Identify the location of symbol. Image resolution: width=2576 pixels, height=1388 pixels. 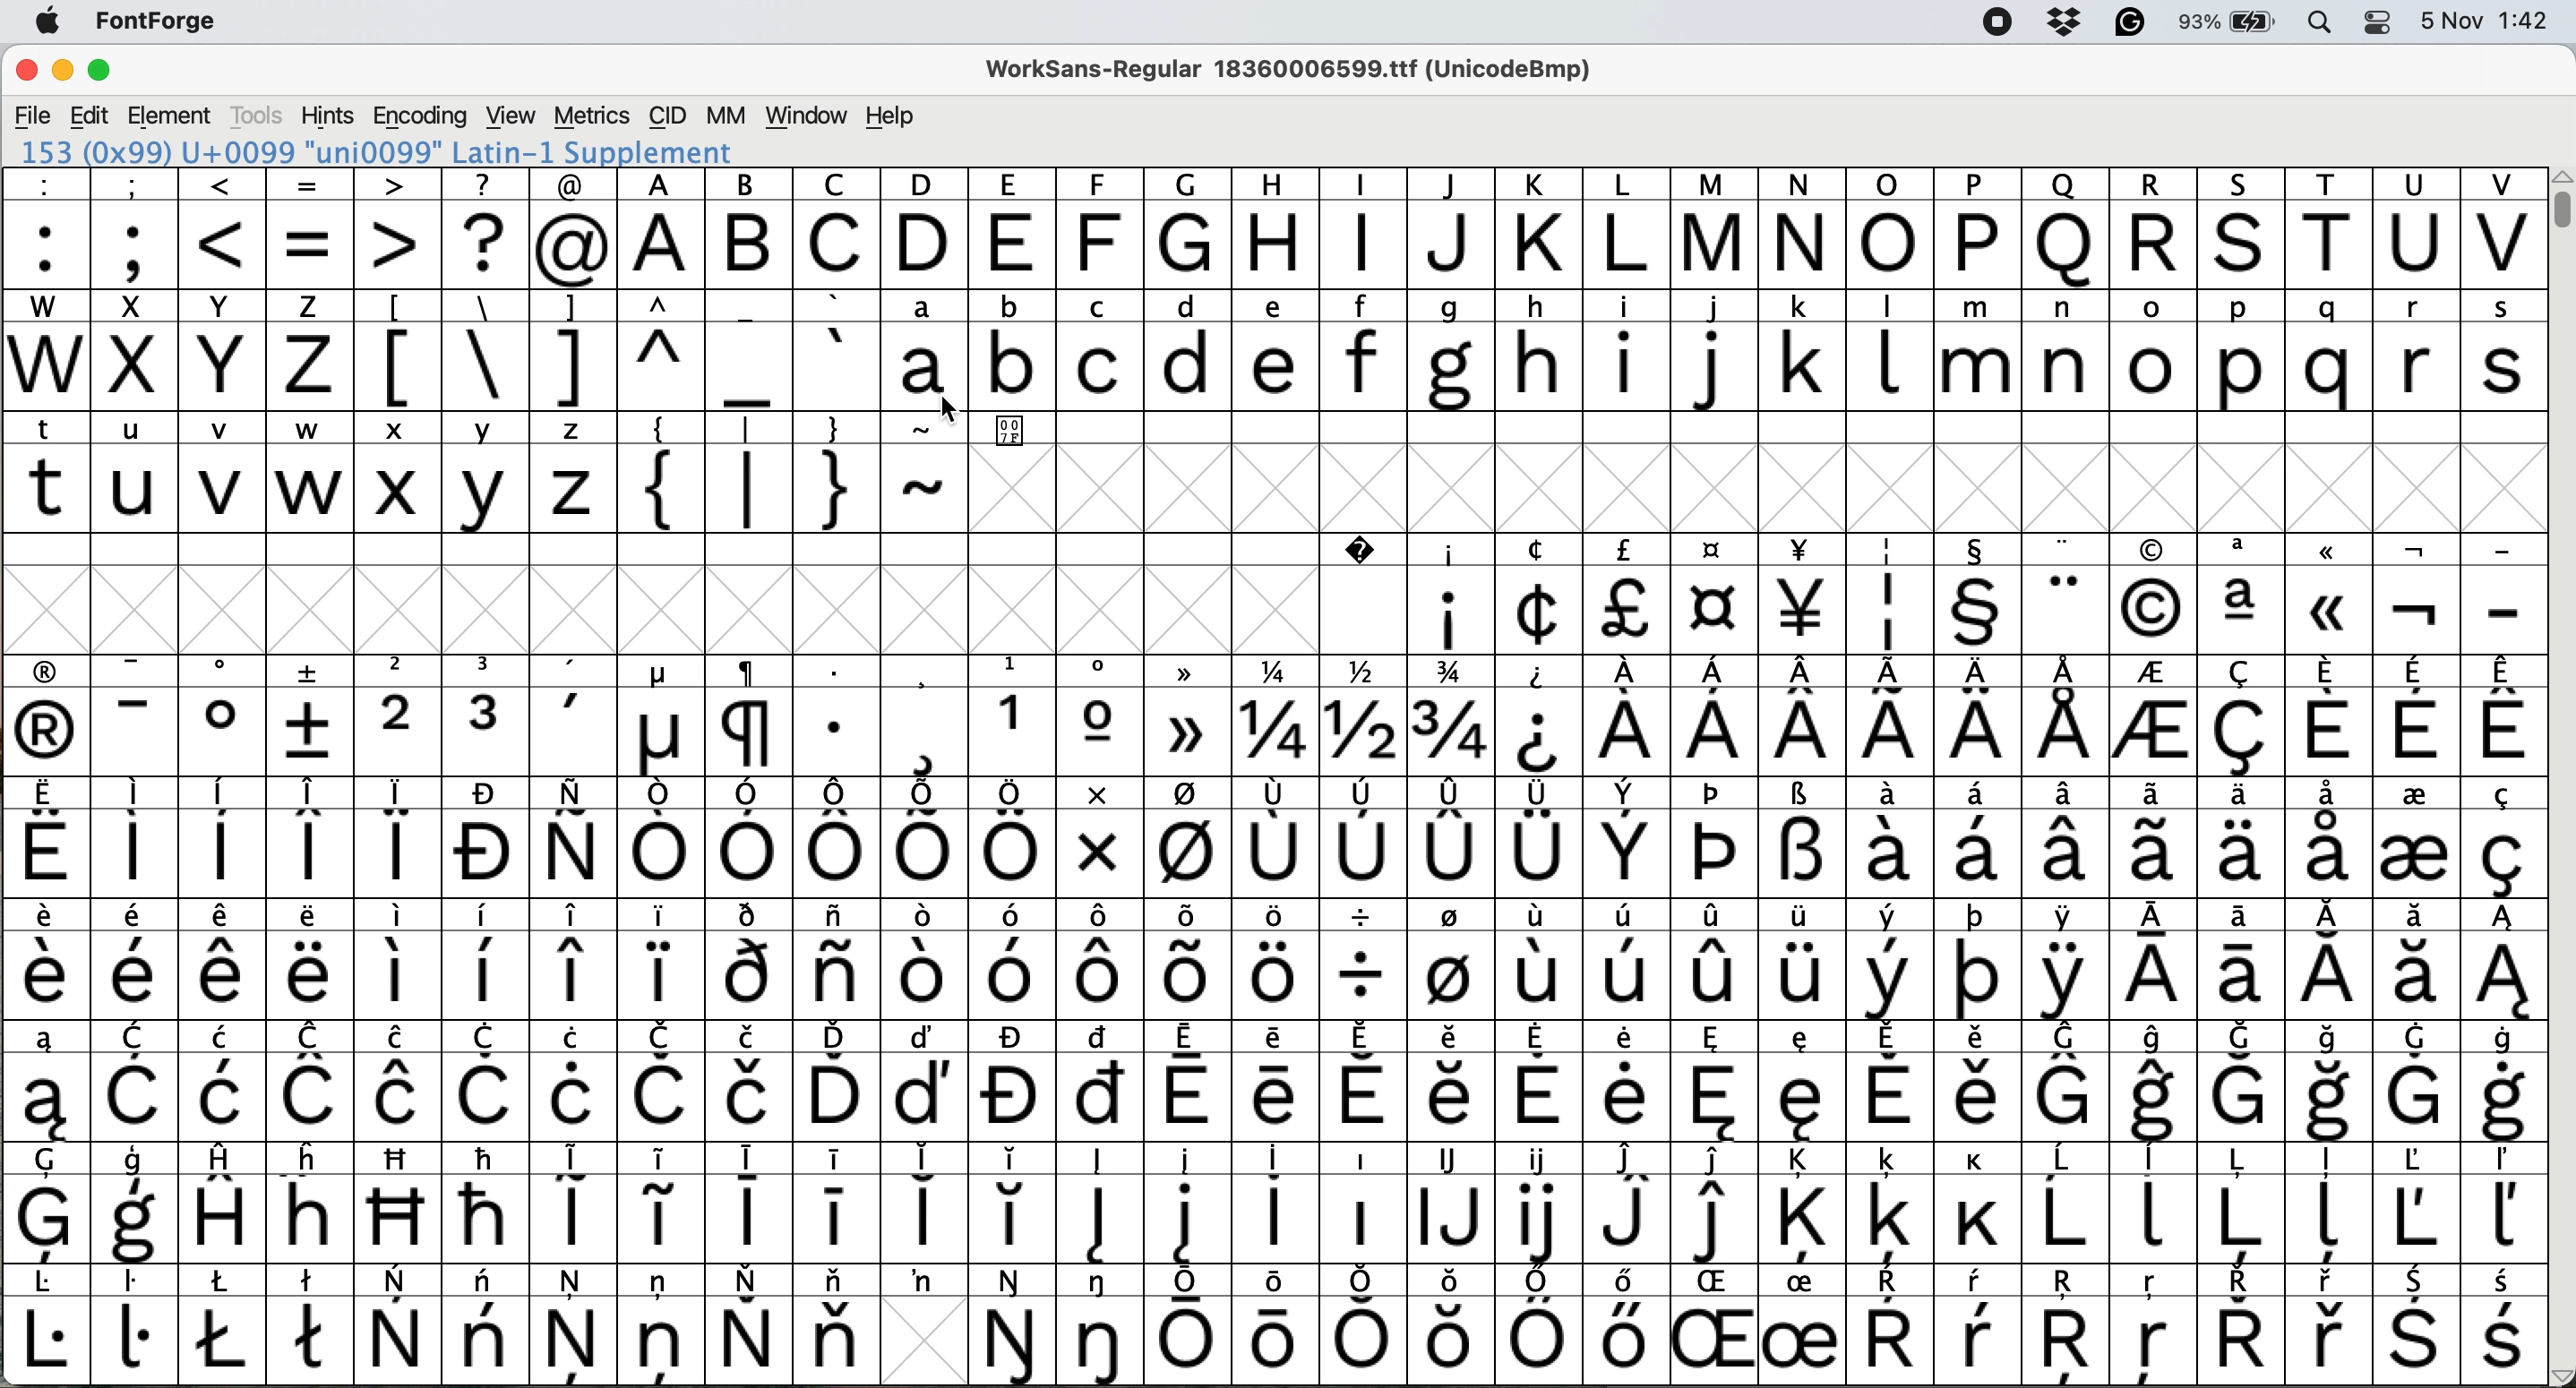
(1976, 959).